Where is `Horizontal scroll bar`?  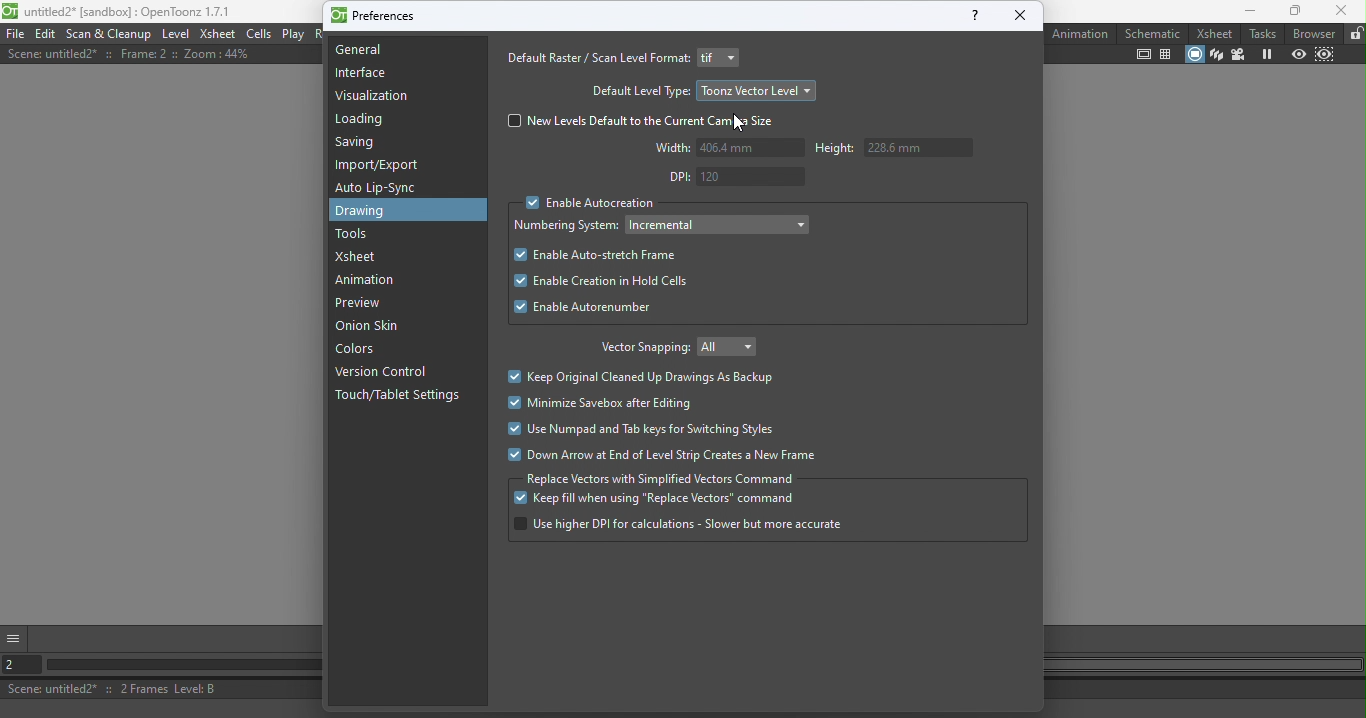 Horizontal scroll bar is located at coordinates (176, 666).